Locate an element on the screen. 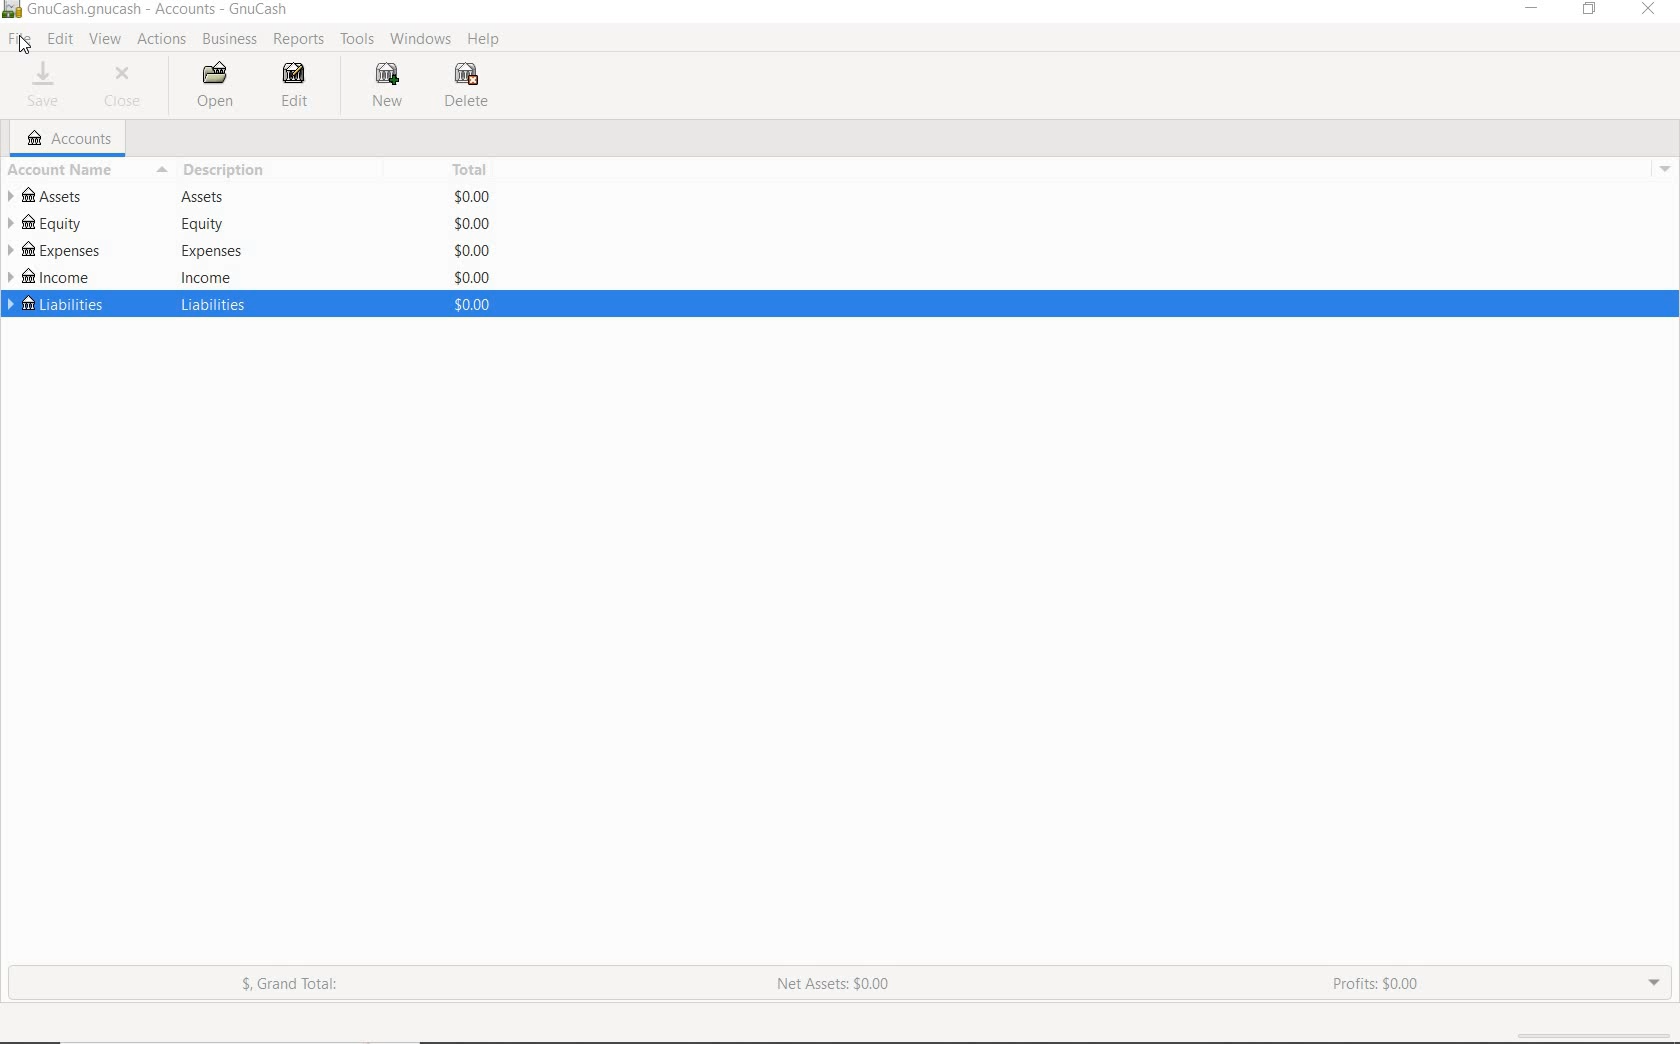 Image resolution: width=1680 pixels, height=1044 pixels. PROFITS is located at coordinates (1377, 983).